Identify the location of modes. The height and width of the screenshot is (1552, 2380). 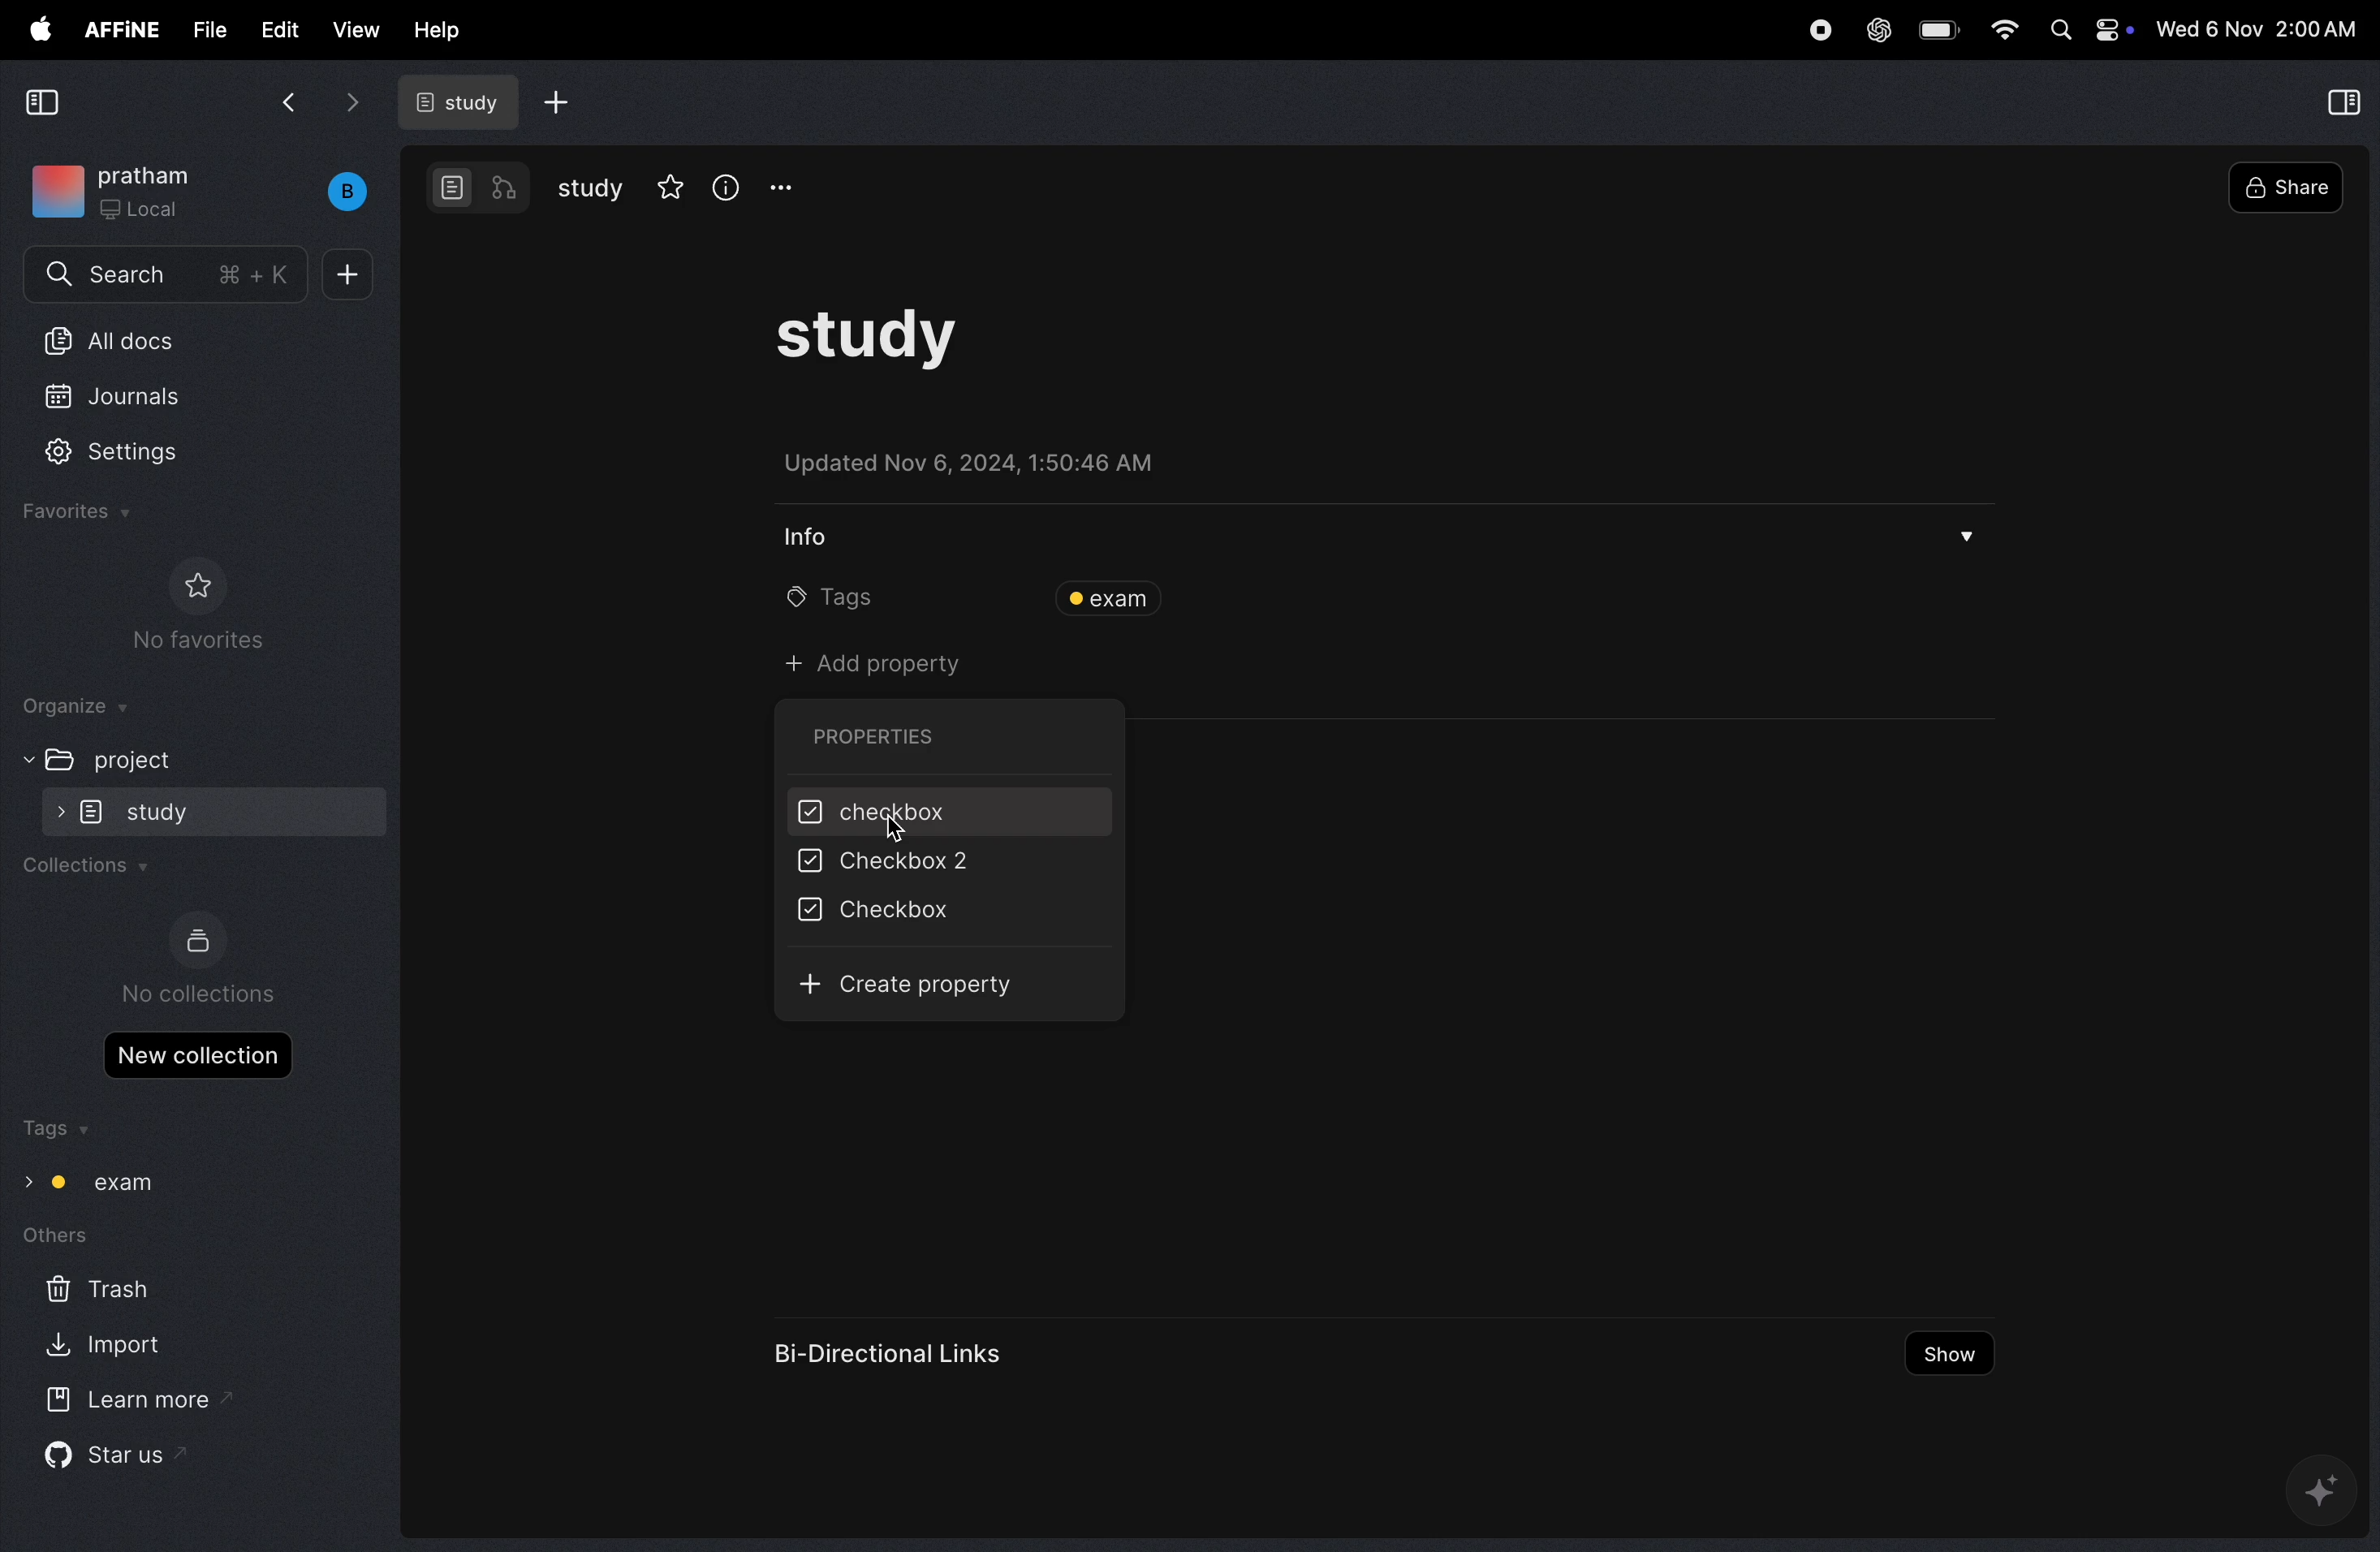
(474, 188).